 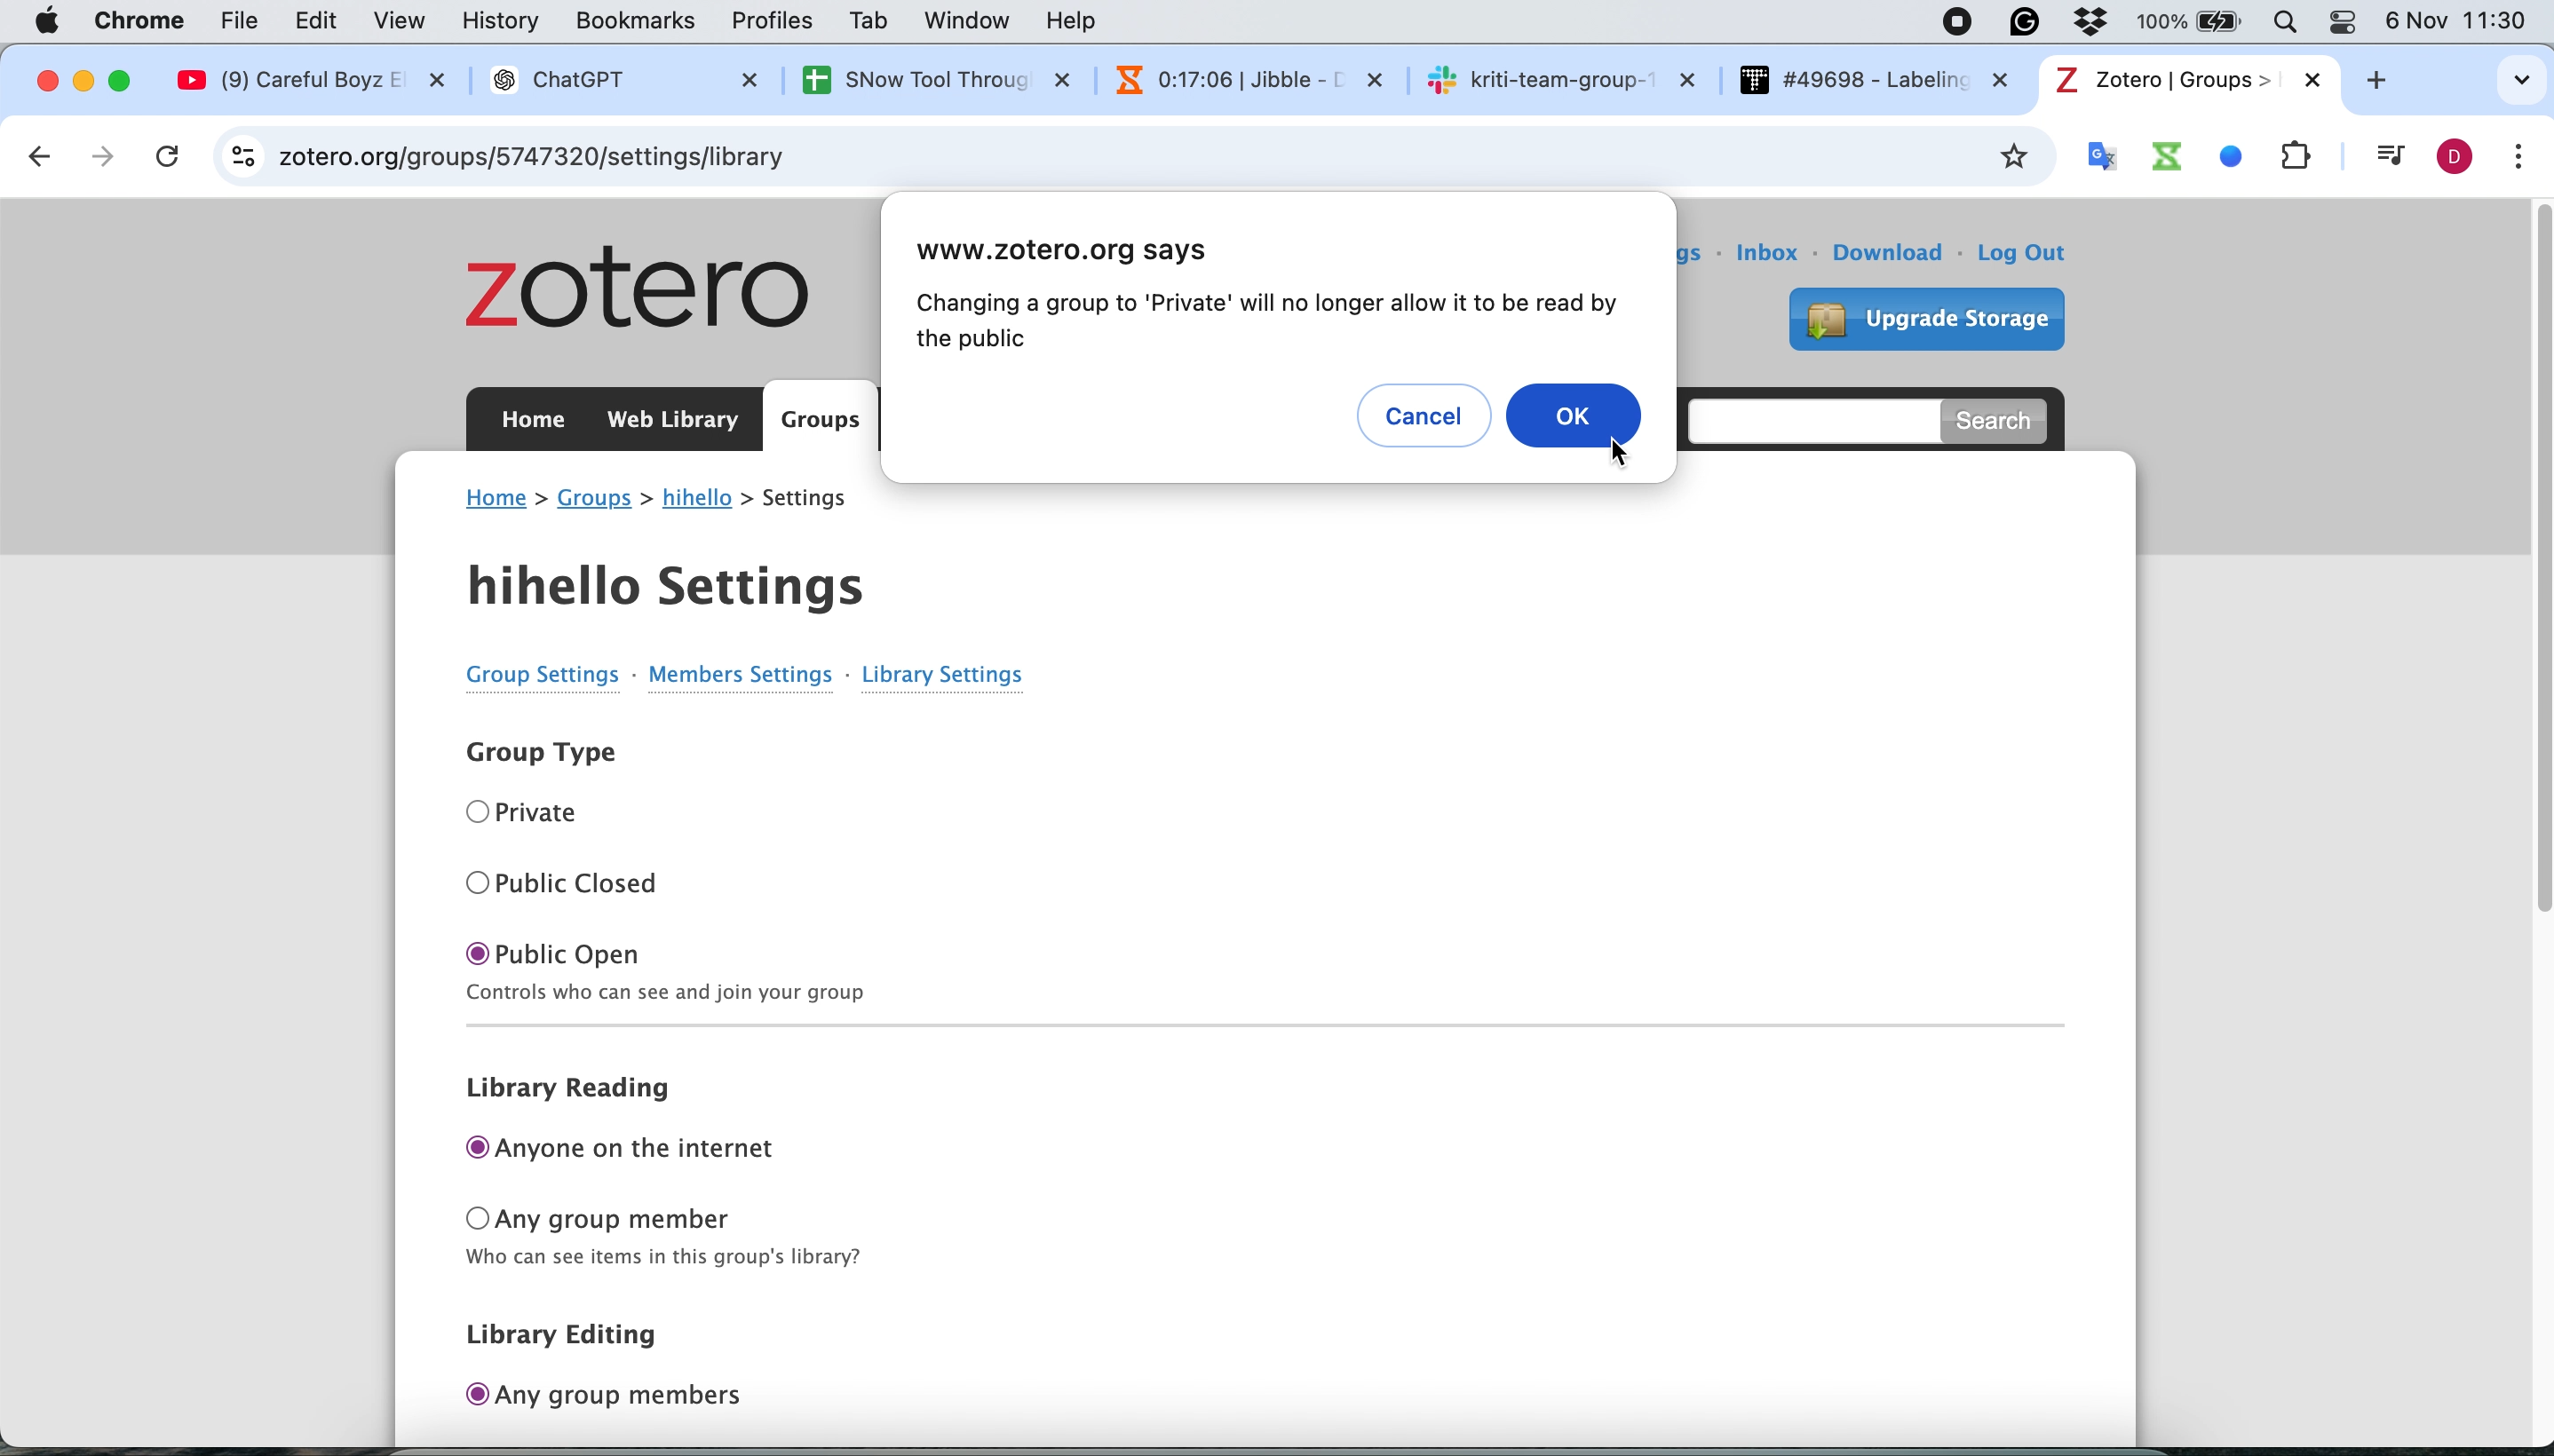 I want to click on settings, so click(x=1659, y=246).